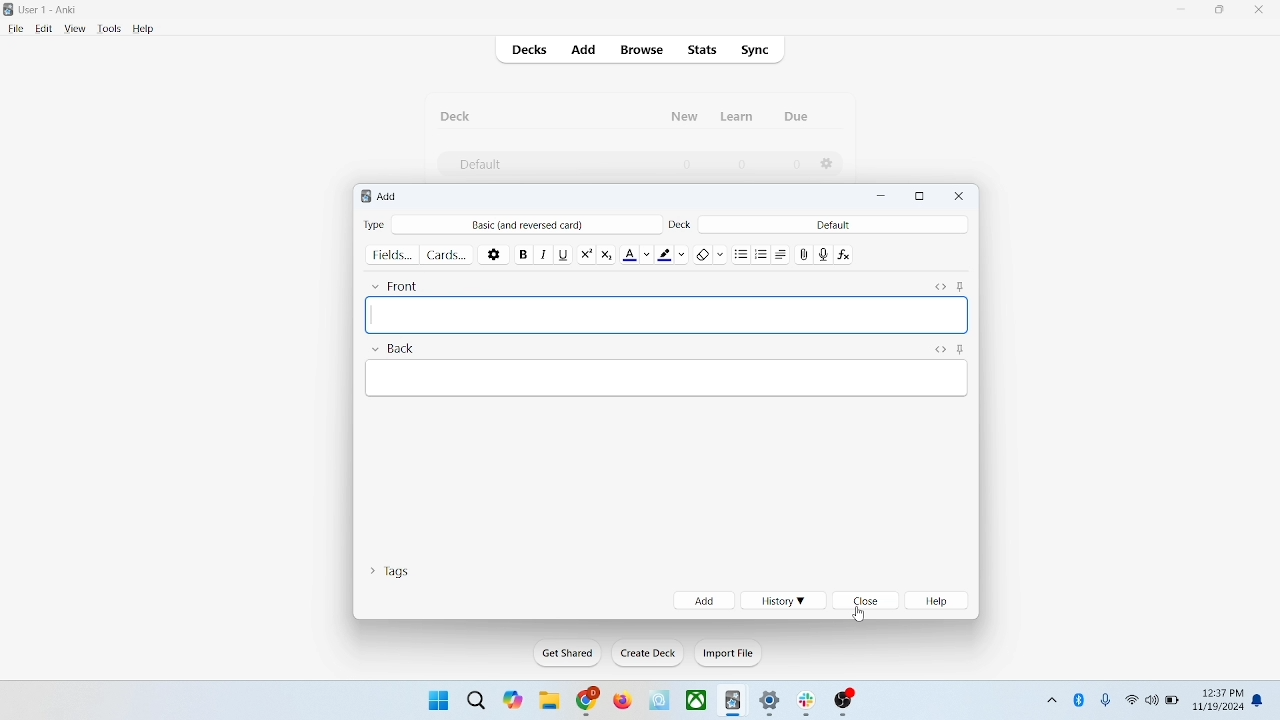 The height and width of the screenshot is (720, 1280). Describe the element at coordinates (734, 702) in the screenshot. I see `icon` at that location.